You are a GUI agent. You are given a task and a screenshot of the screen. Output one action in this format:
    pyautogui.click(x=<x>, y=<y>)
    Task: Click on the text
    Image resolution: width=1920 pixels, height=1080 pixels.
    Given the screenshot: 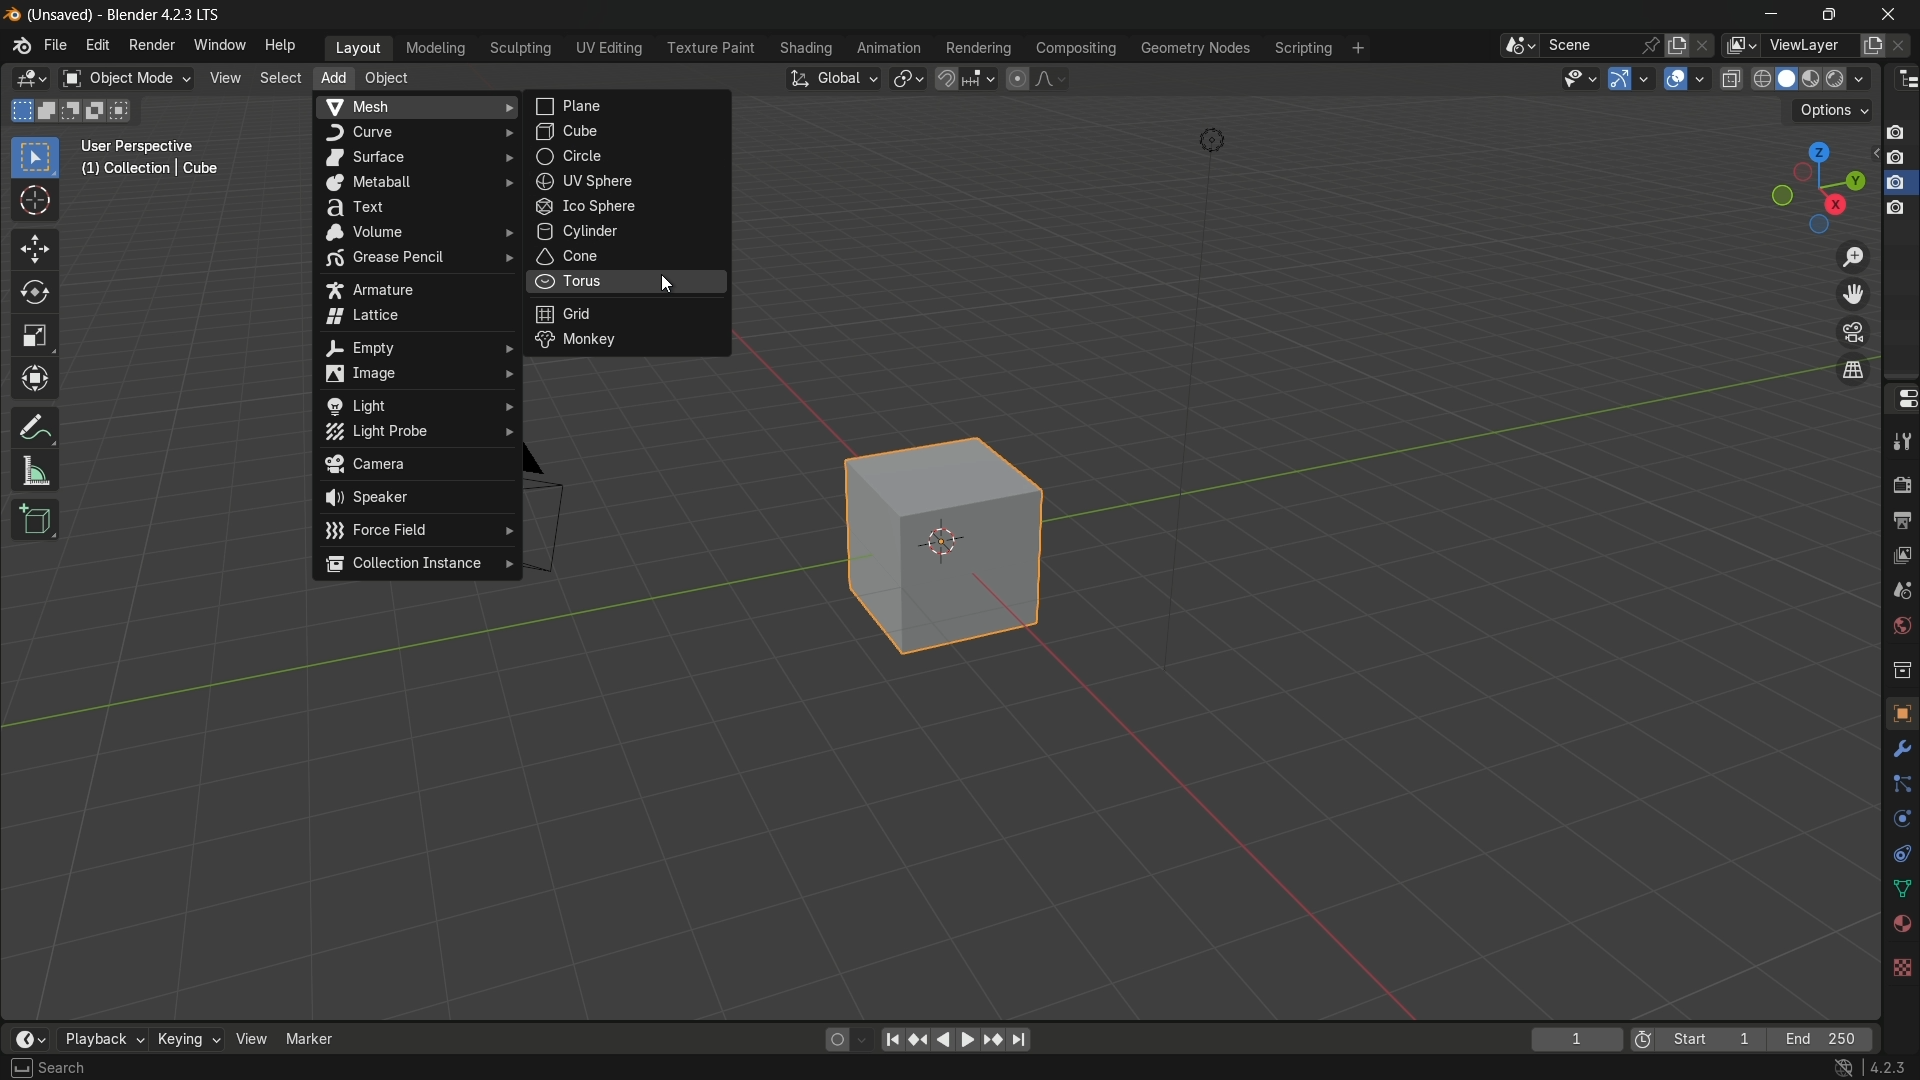 What is the action you would take?
    pyautogui.click(x=413, y=207)
    